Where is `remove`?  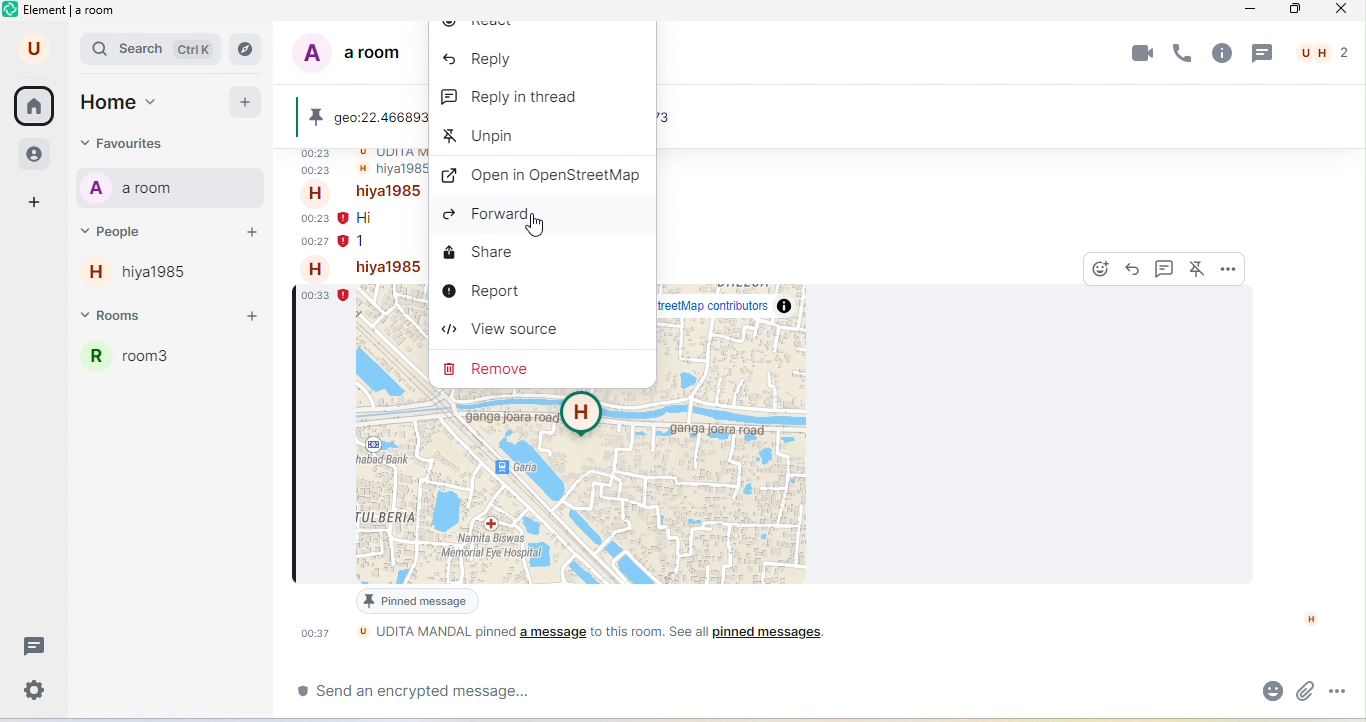 remove is located at coordinates (493, 367).